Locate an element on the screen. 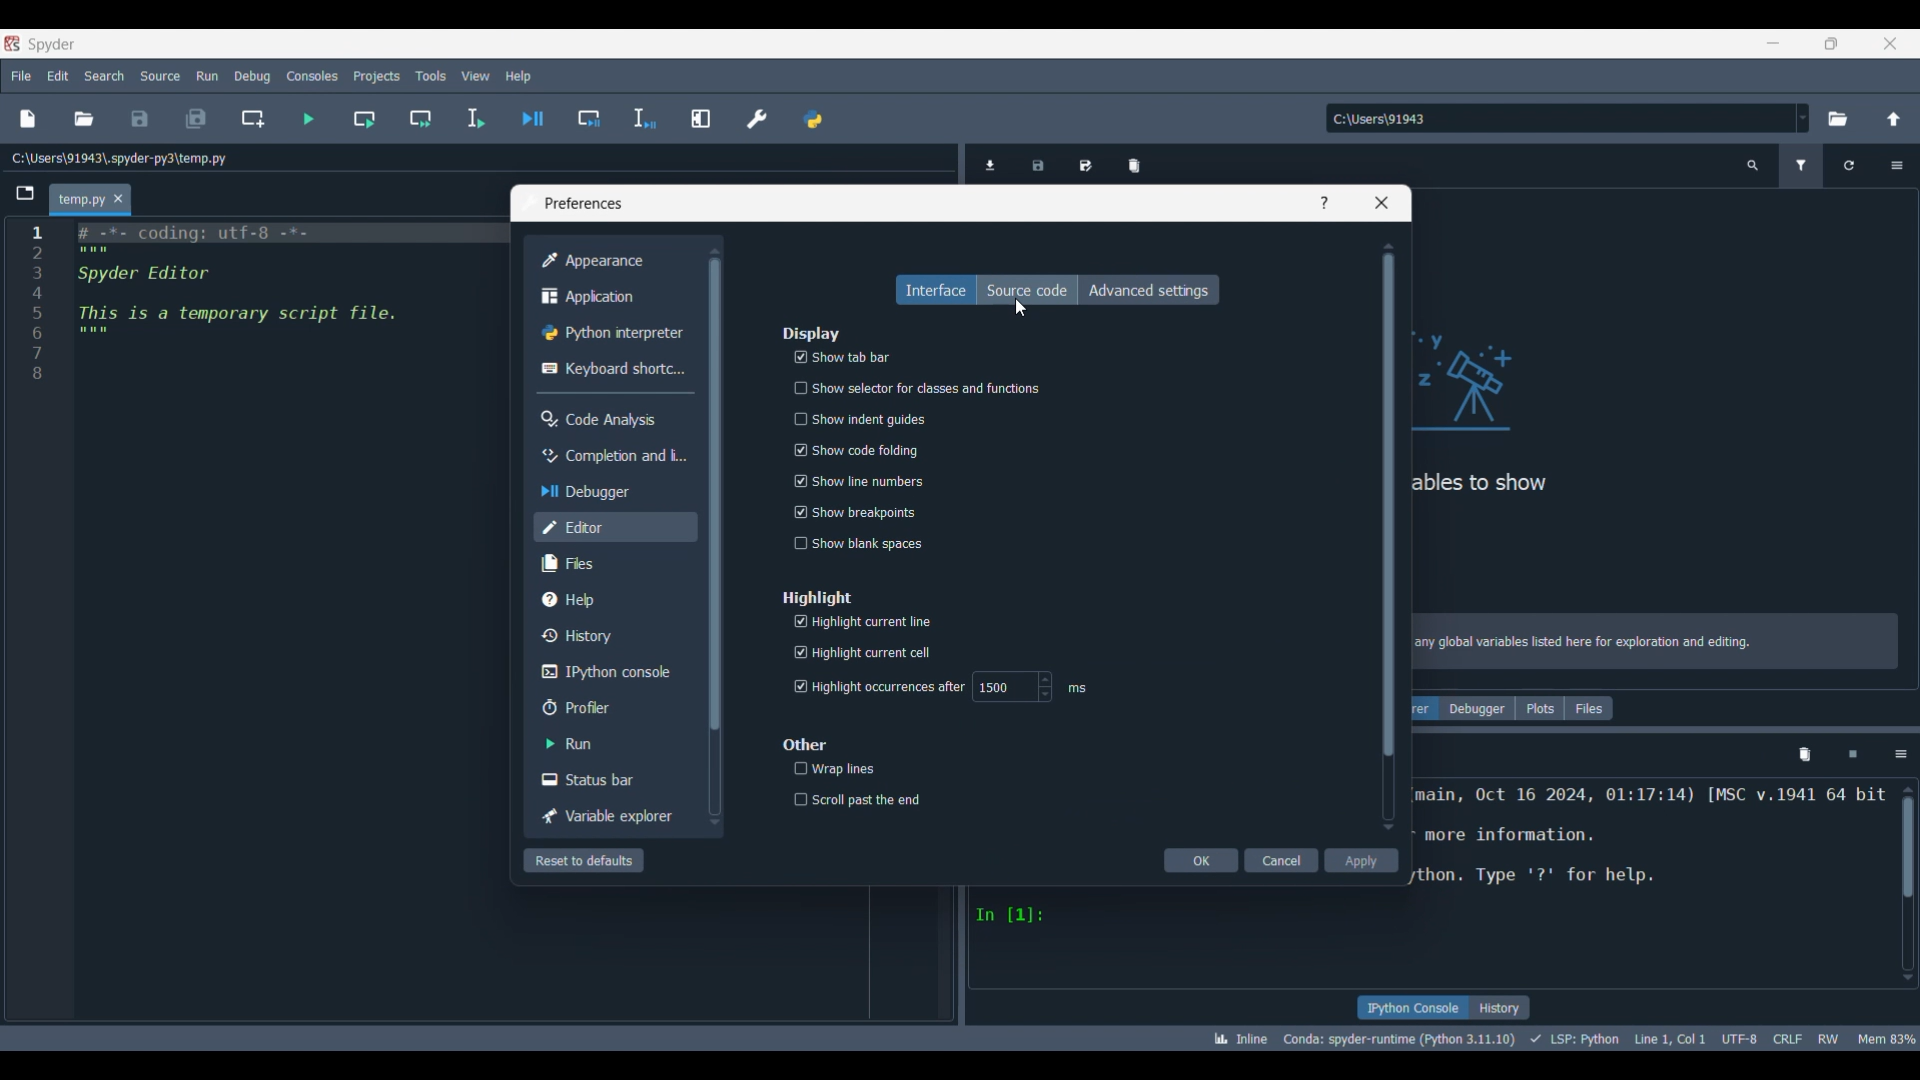 The height and width of the screenshot is (1080, 1920). Increase/Decrease number is located at coordinates (1045, 687).